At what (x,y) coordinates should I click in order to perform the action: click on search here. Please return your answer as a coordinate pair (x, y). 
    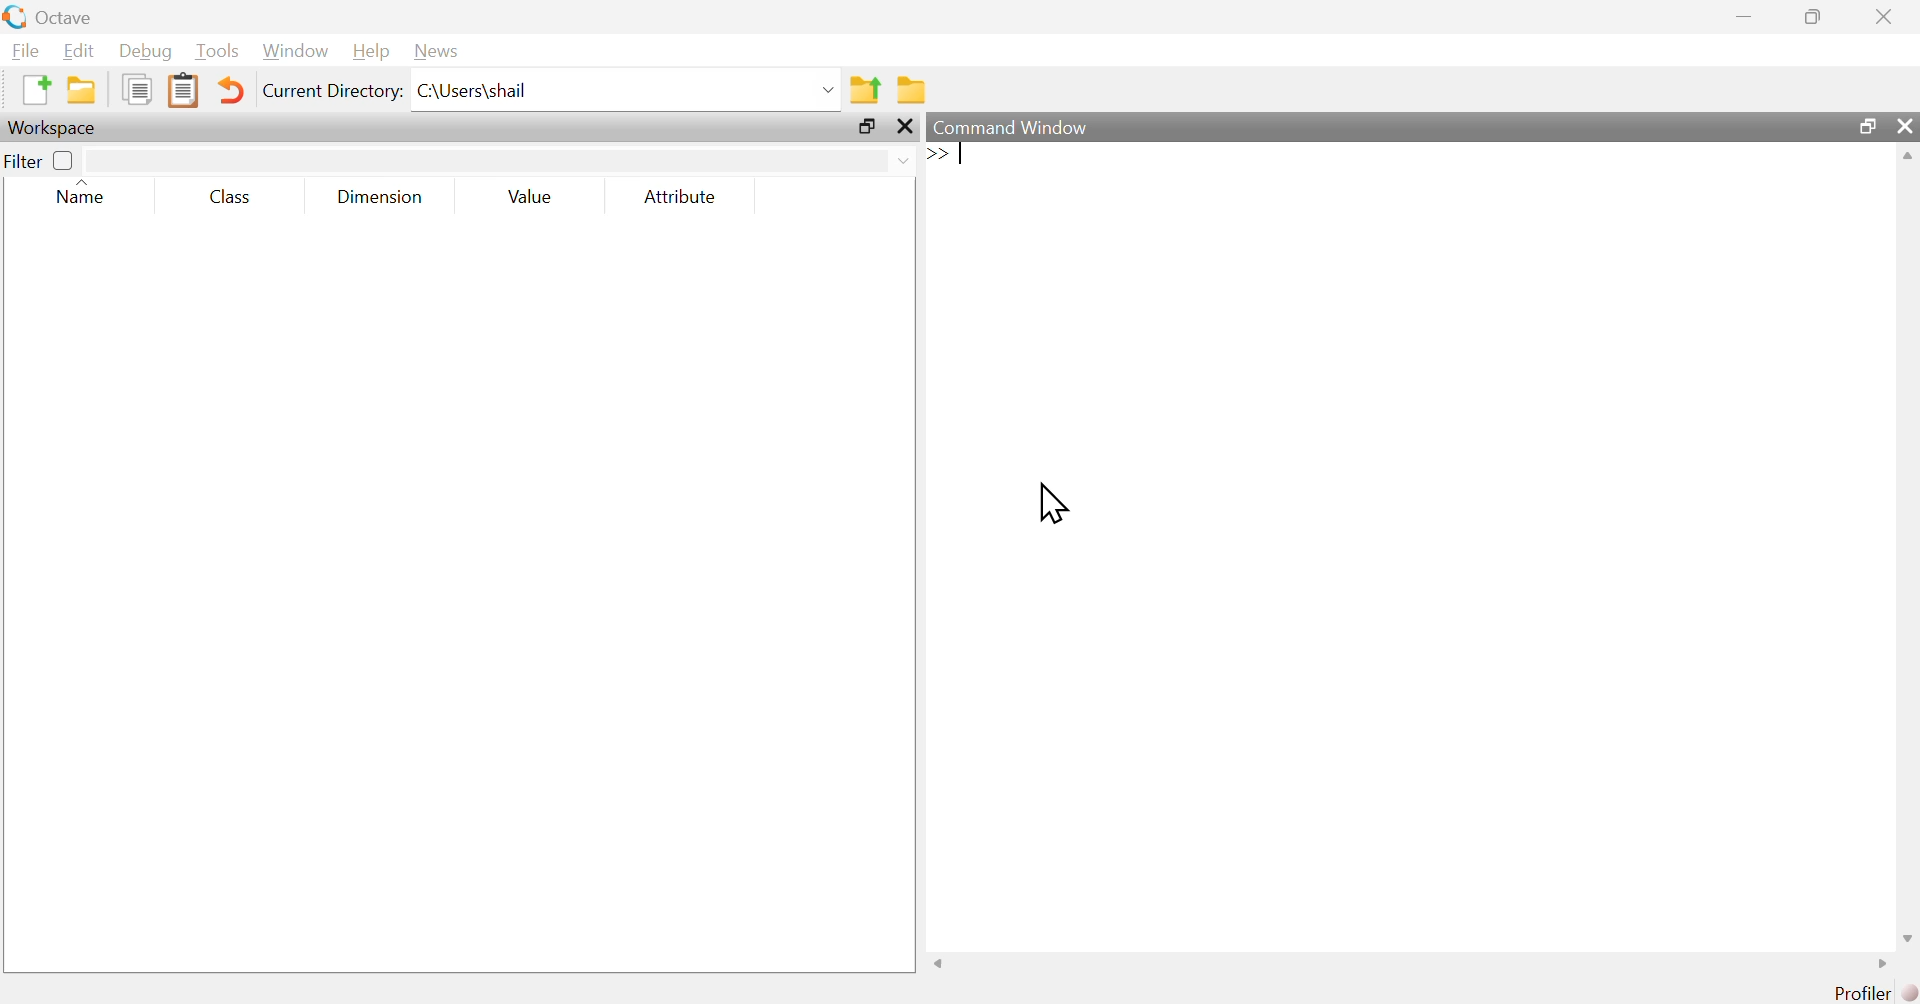
    Looking at the image, I should click on (502, 158).